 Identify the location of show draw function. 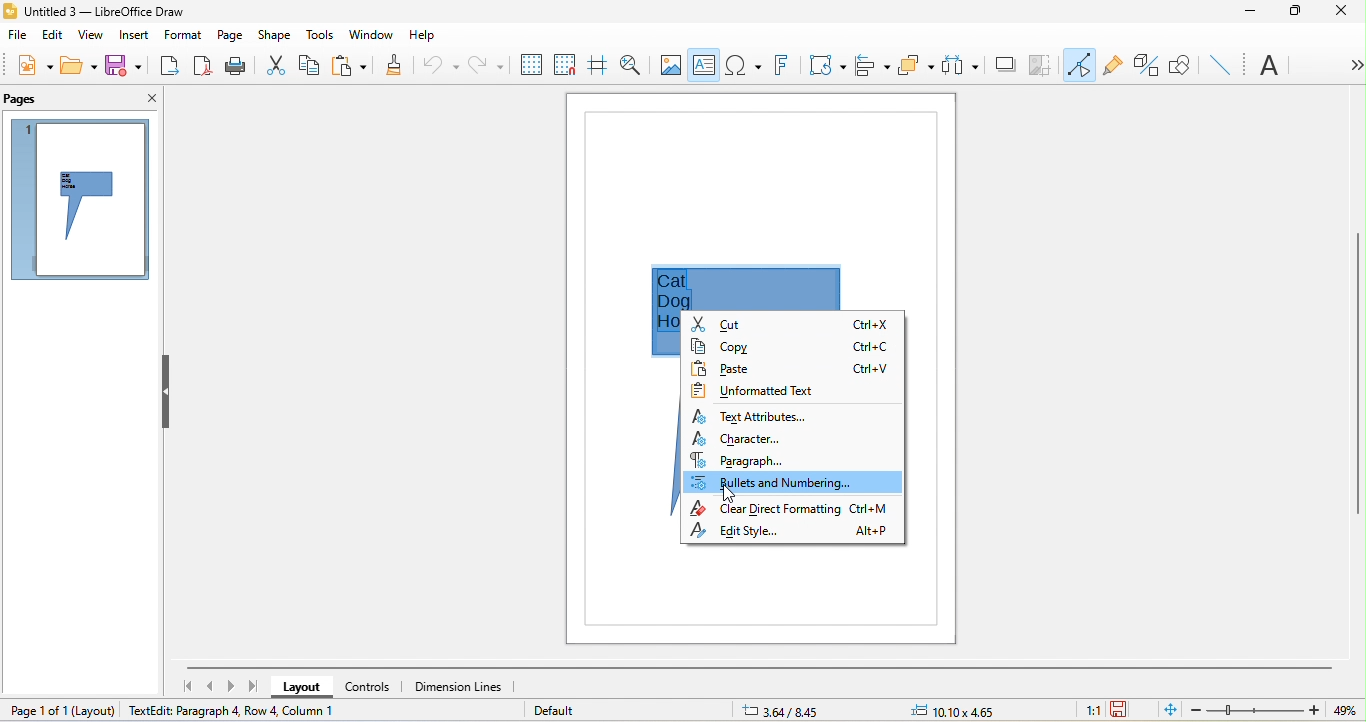
(1180, 63).